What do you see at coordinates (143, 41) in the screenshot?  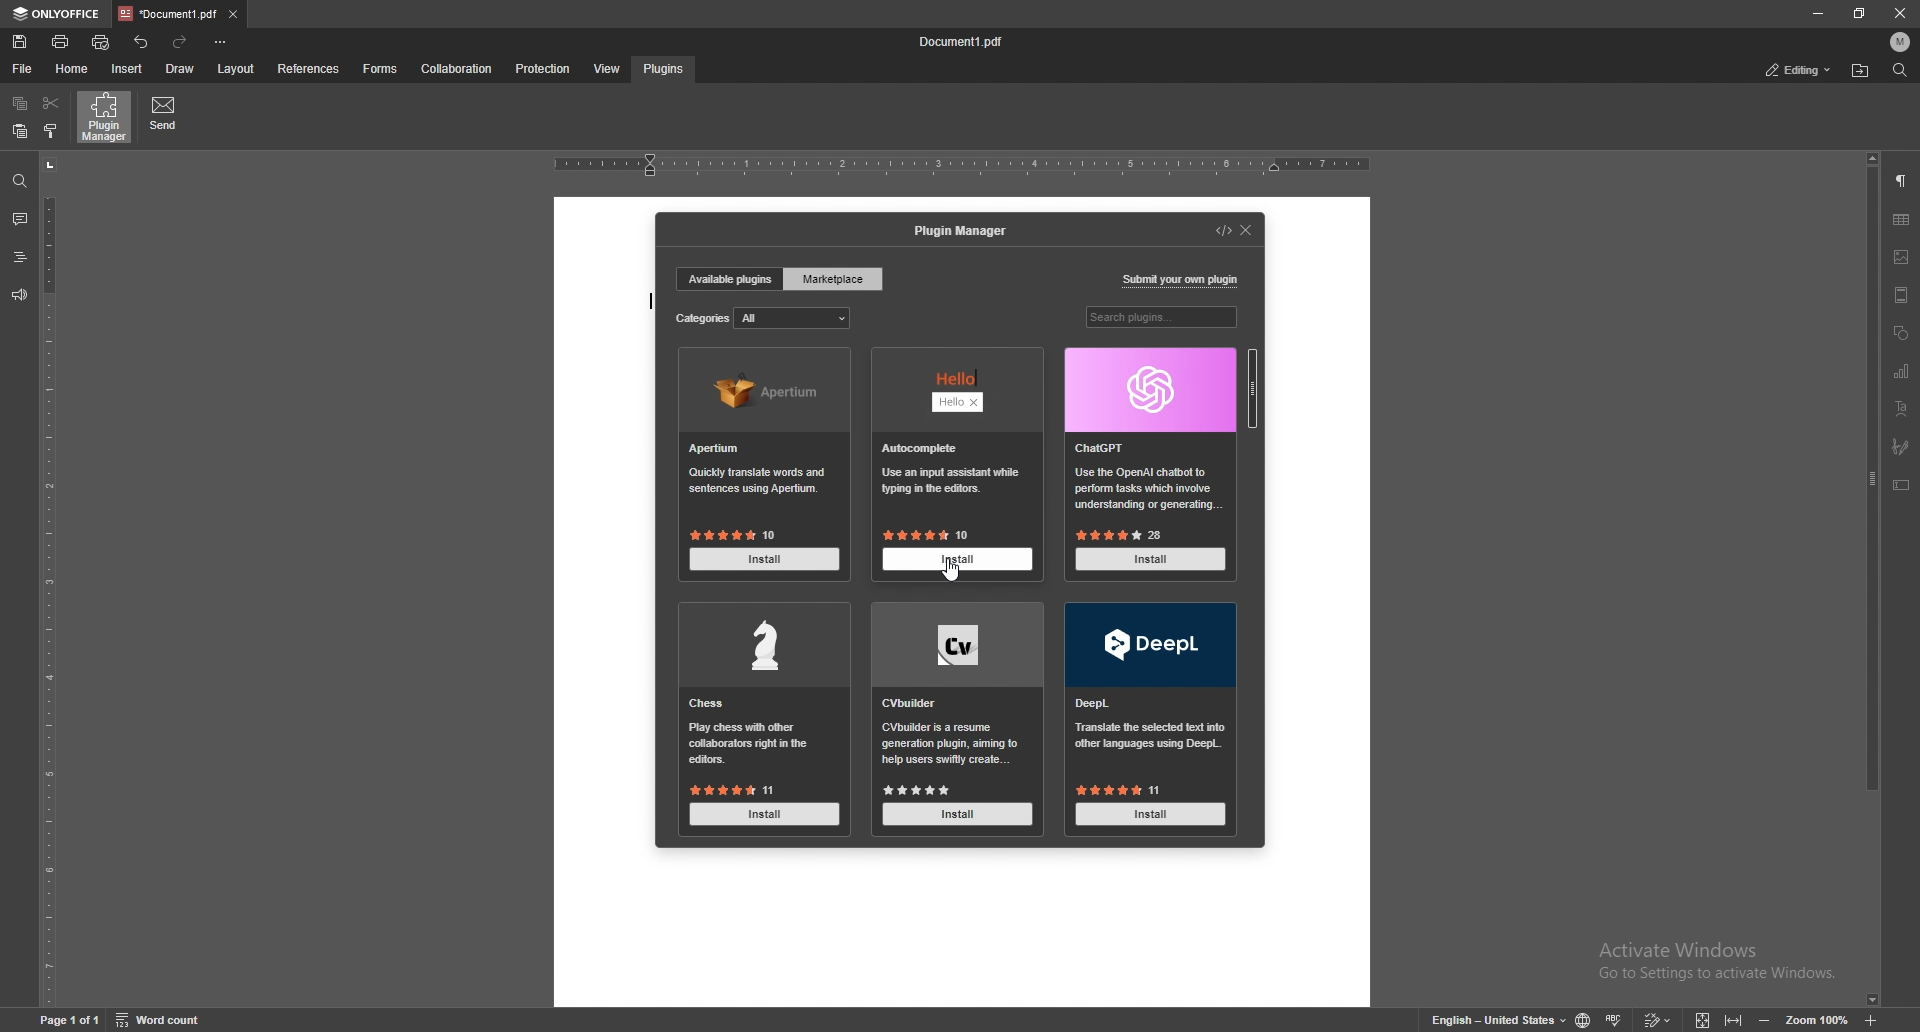 I see `undo` at bounding box center [143, 41].